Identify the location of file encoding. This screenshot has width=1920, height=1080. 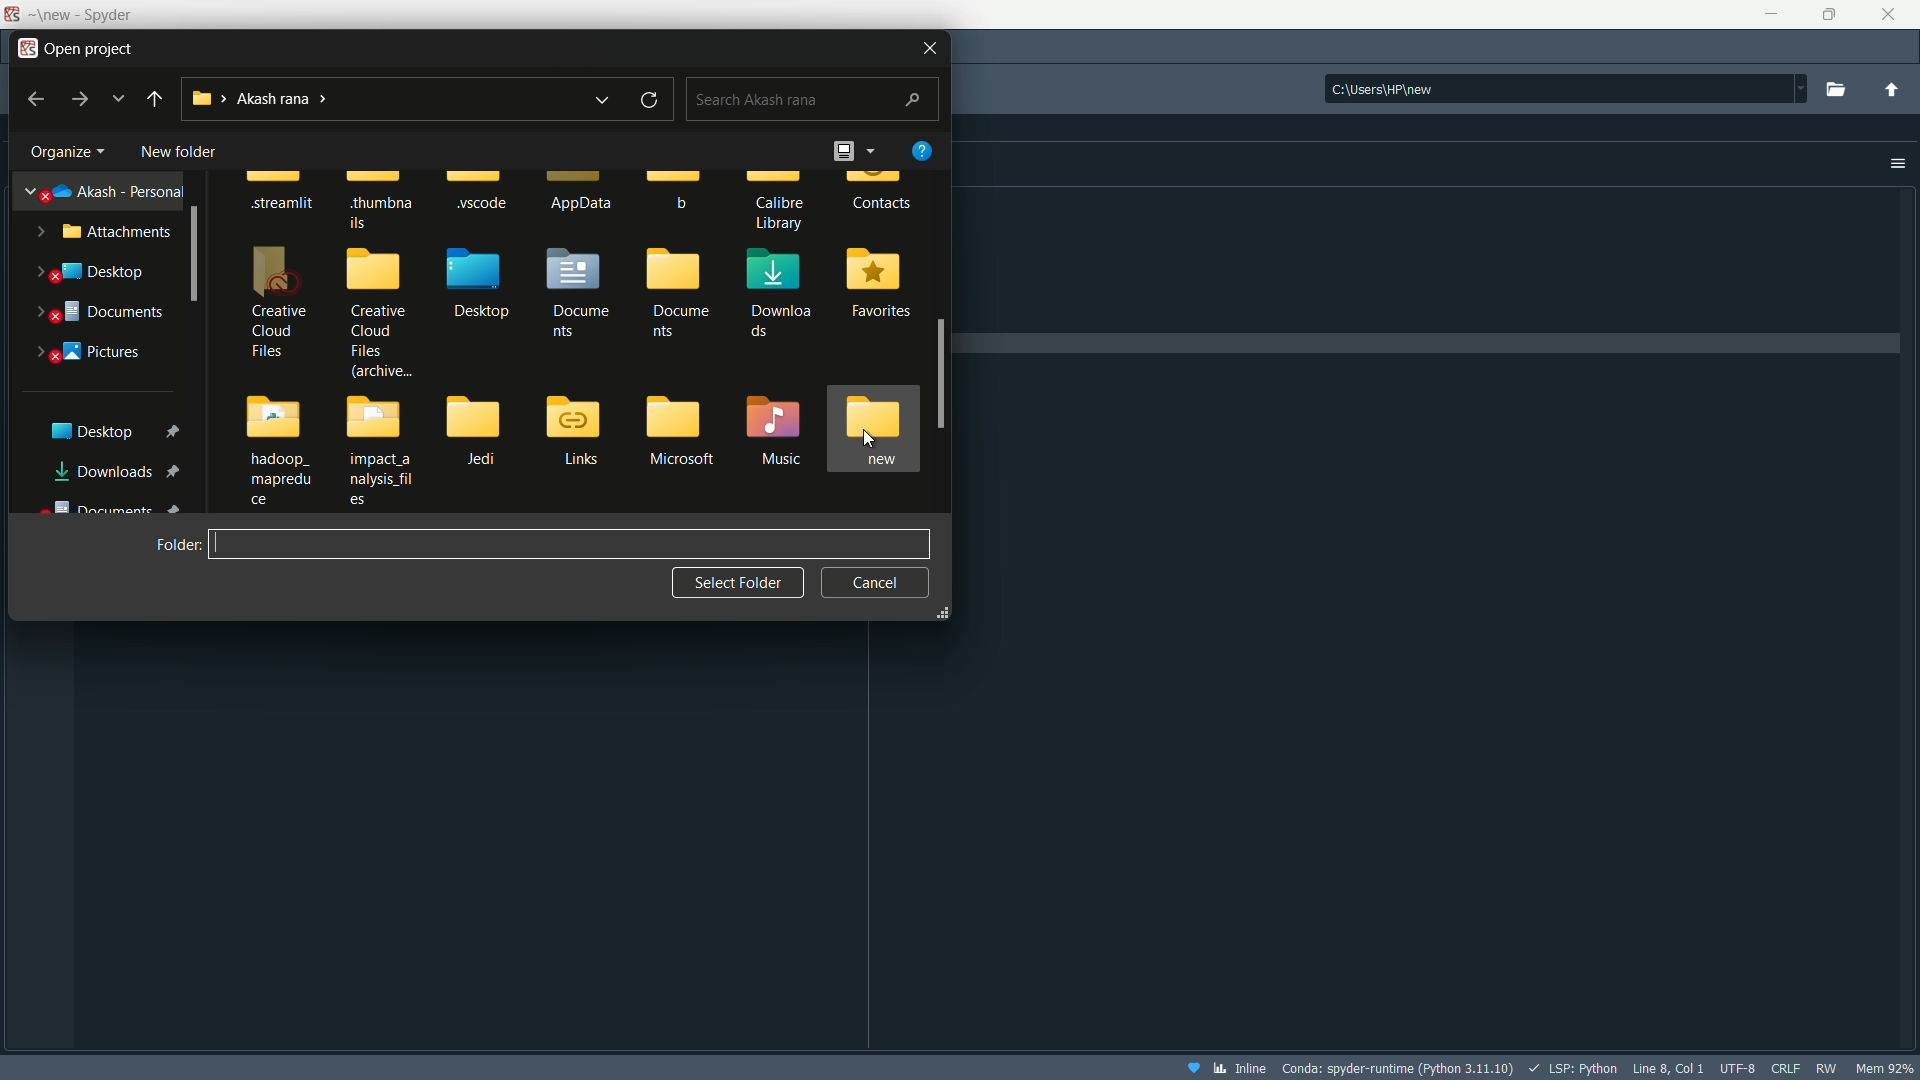
(1737, 1066).